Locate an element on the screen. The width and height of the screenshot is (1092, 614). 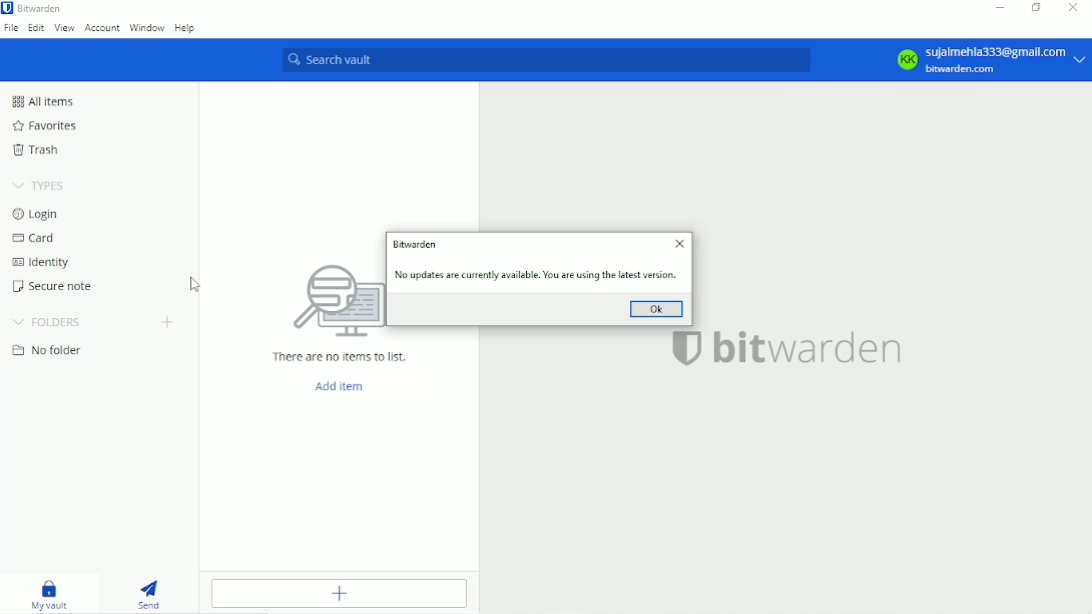
Identity is located at coordinates (43, 261).